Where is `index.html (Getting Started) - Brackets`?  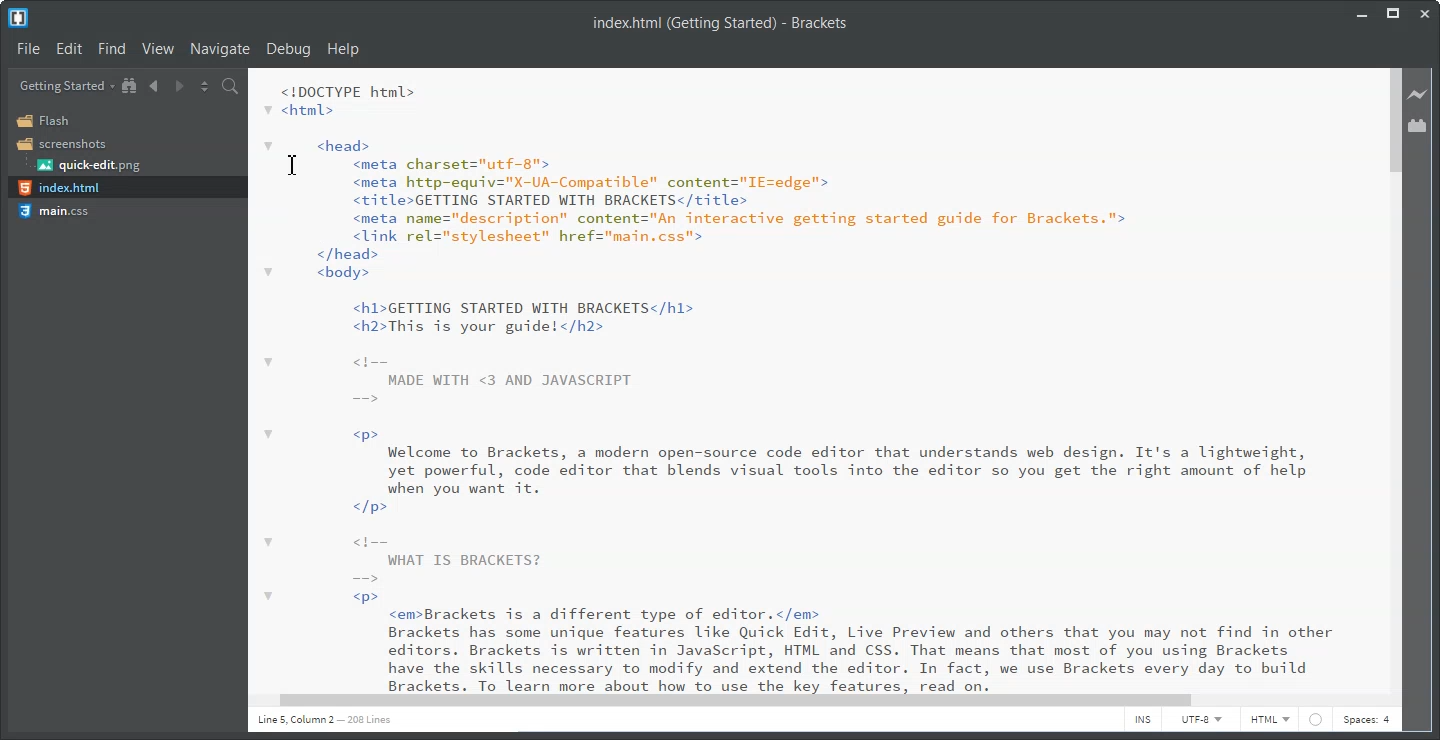 index.html (Getting Started) - Brackets is located at coordinates (710, 24).